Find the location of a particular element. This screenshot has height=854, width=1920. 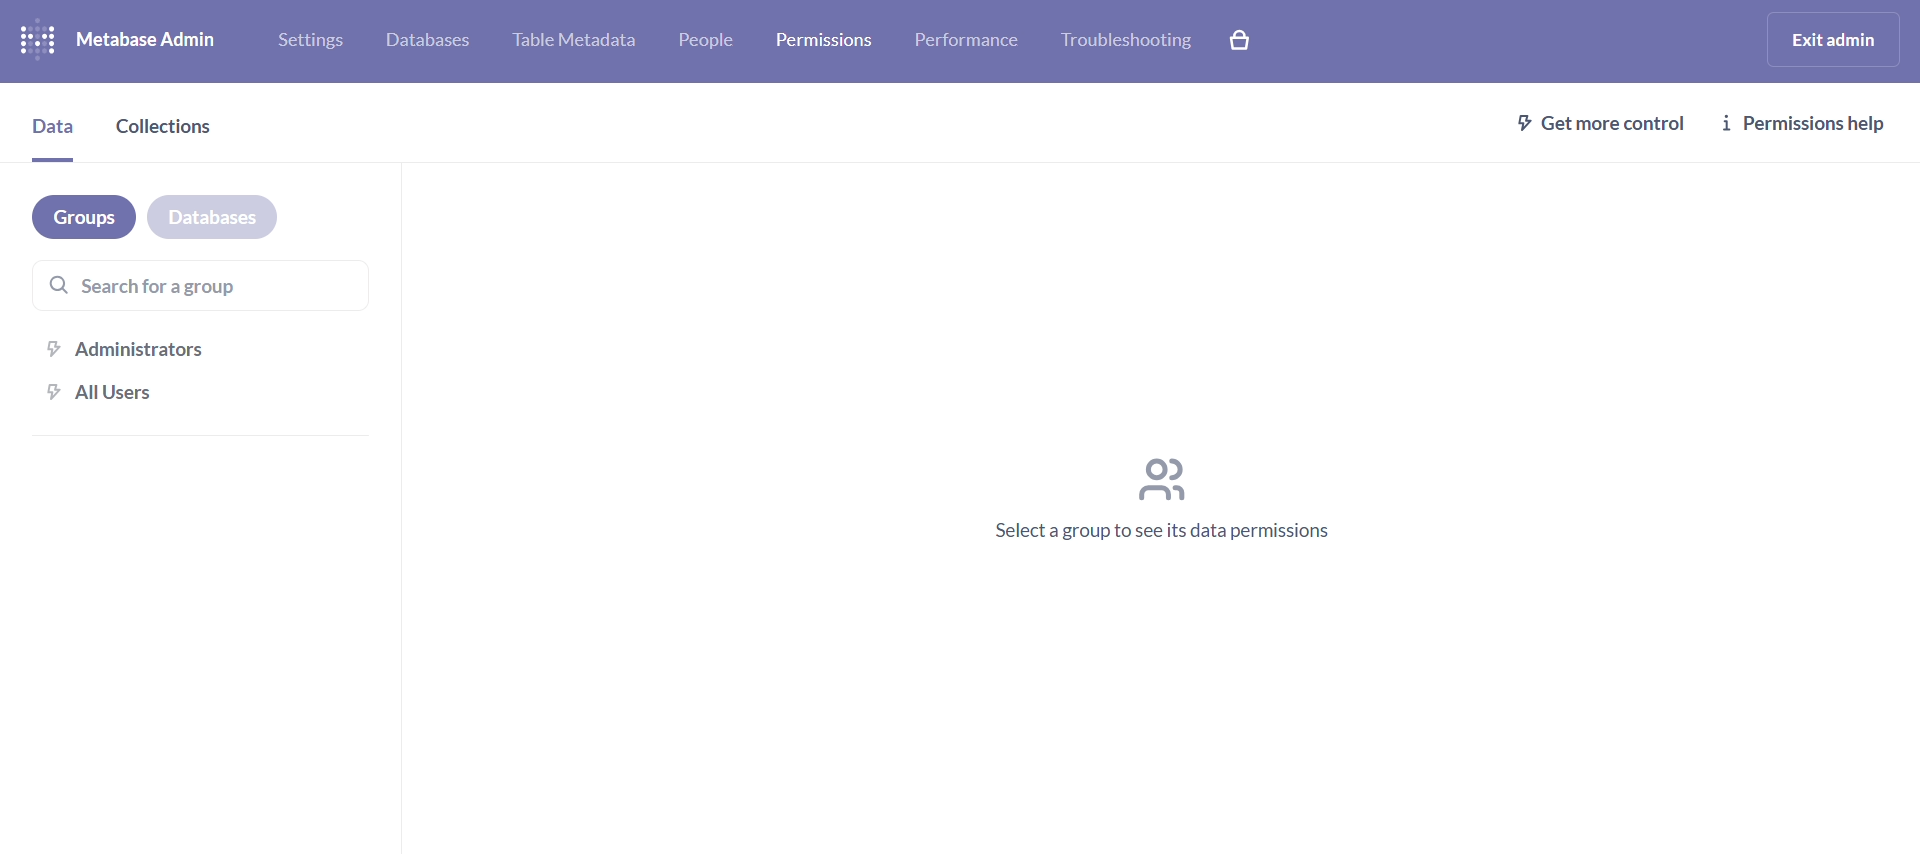

search is located at coordinates (196, 284).